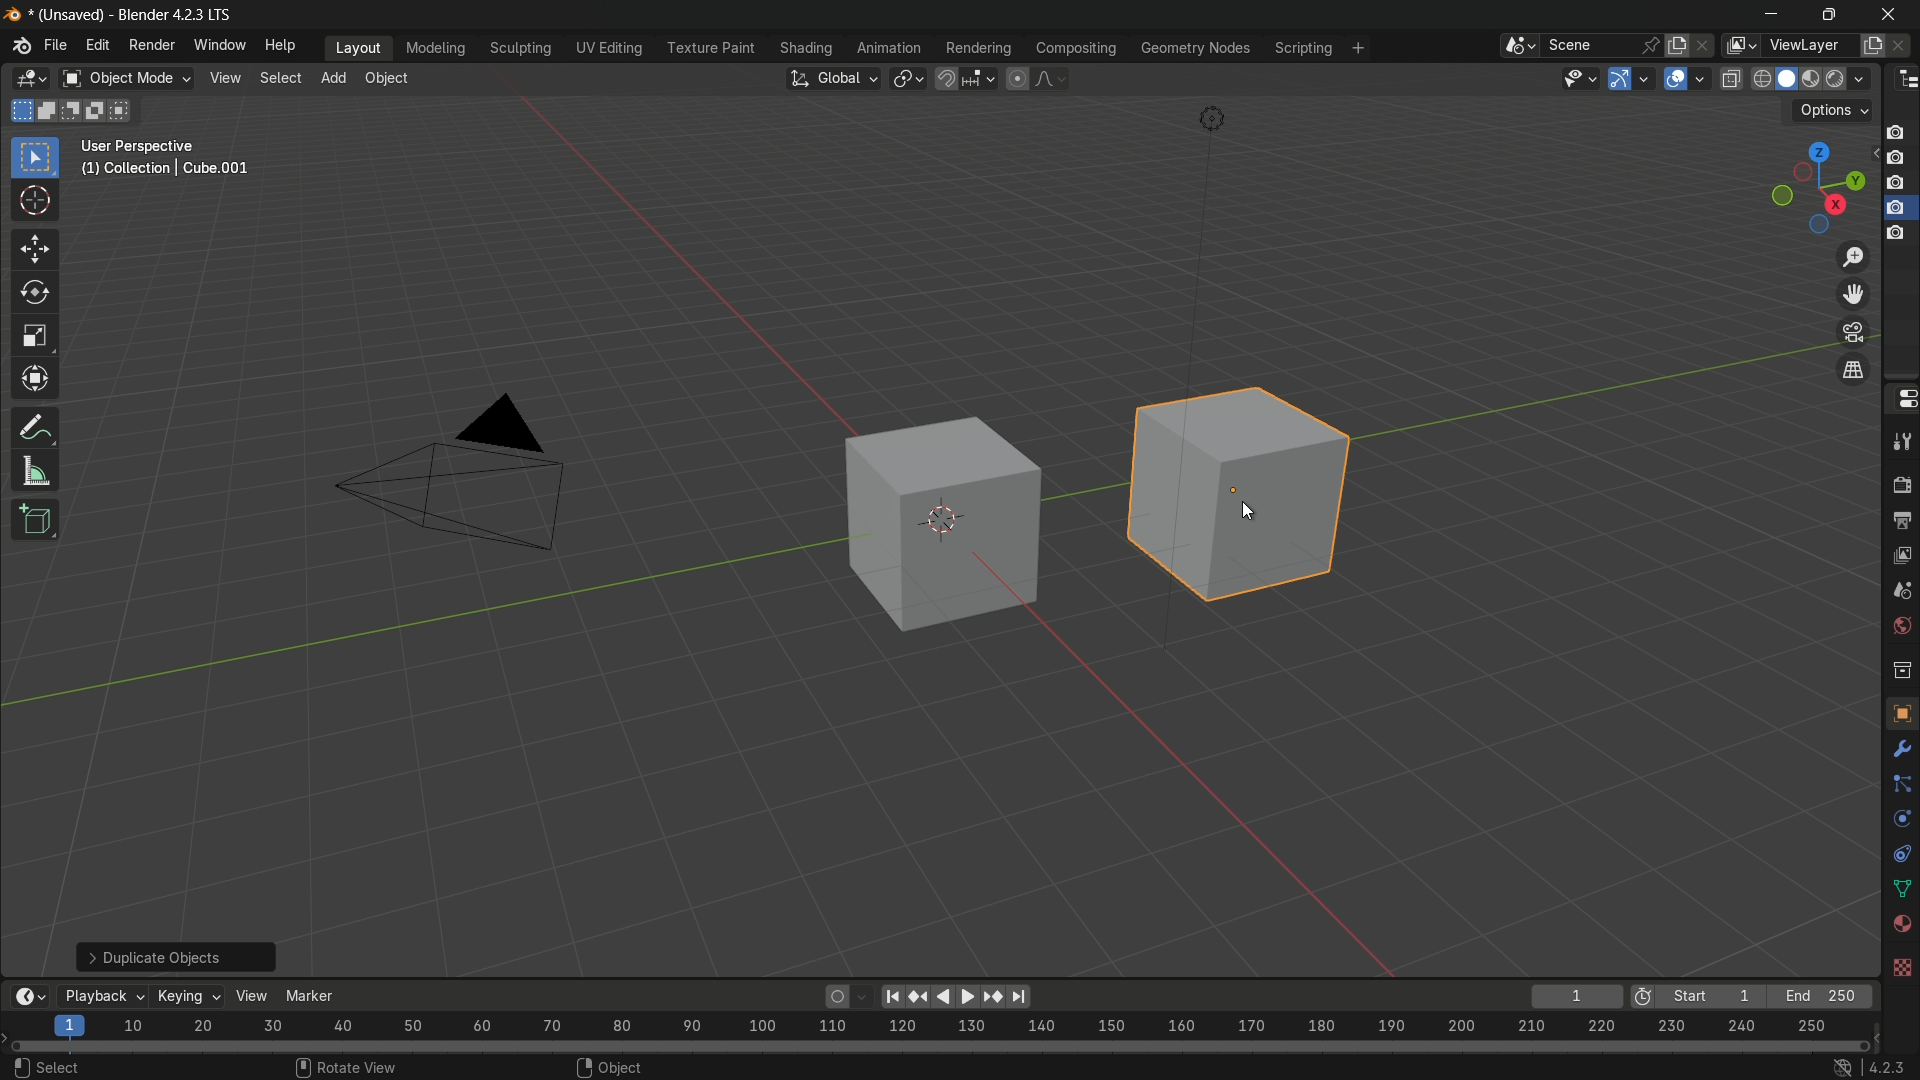 The height and width of the screenshot is (1080, 1920). Describe the element at coordinates (1821, 996) in the screenshot. I see `end timeline` at that location.